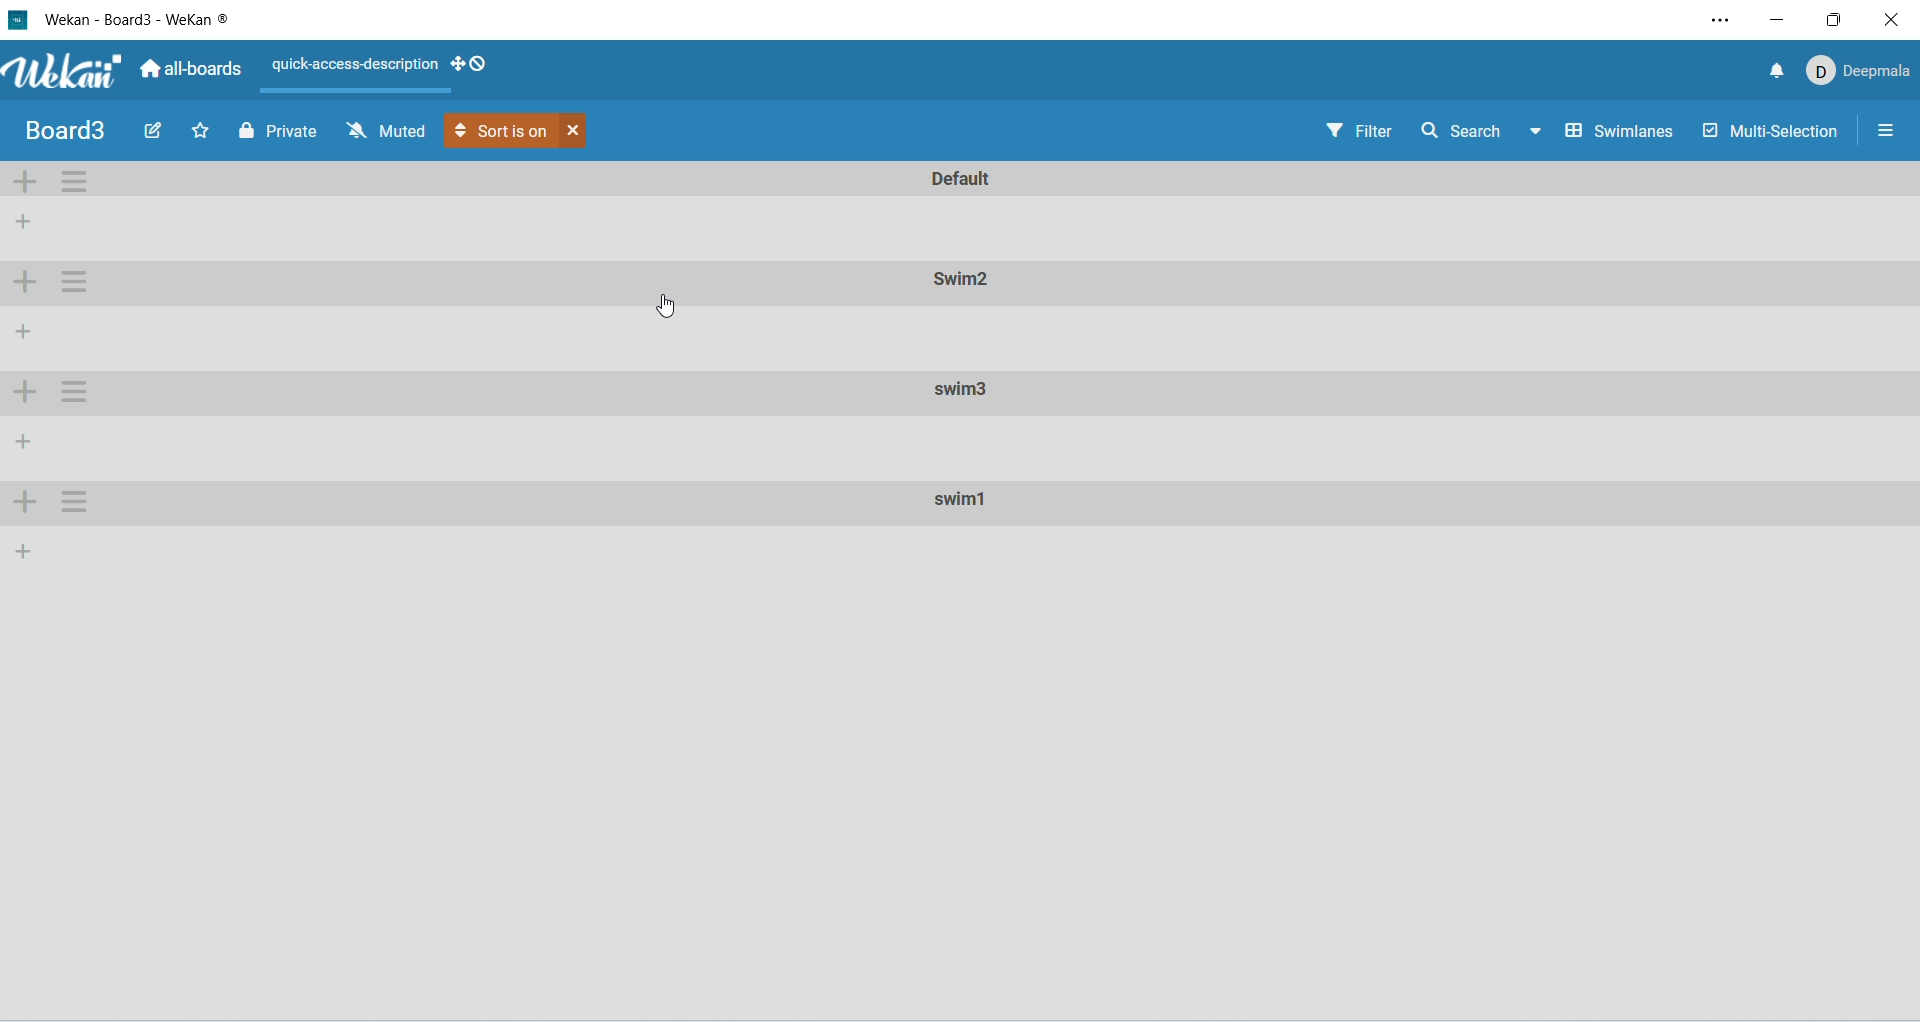 This screenshot has width=1920, height=1022. What do you see at coordinates (1719, 20) in the screenshot?
I see `settings and more` at bounding box center [1719, 20].